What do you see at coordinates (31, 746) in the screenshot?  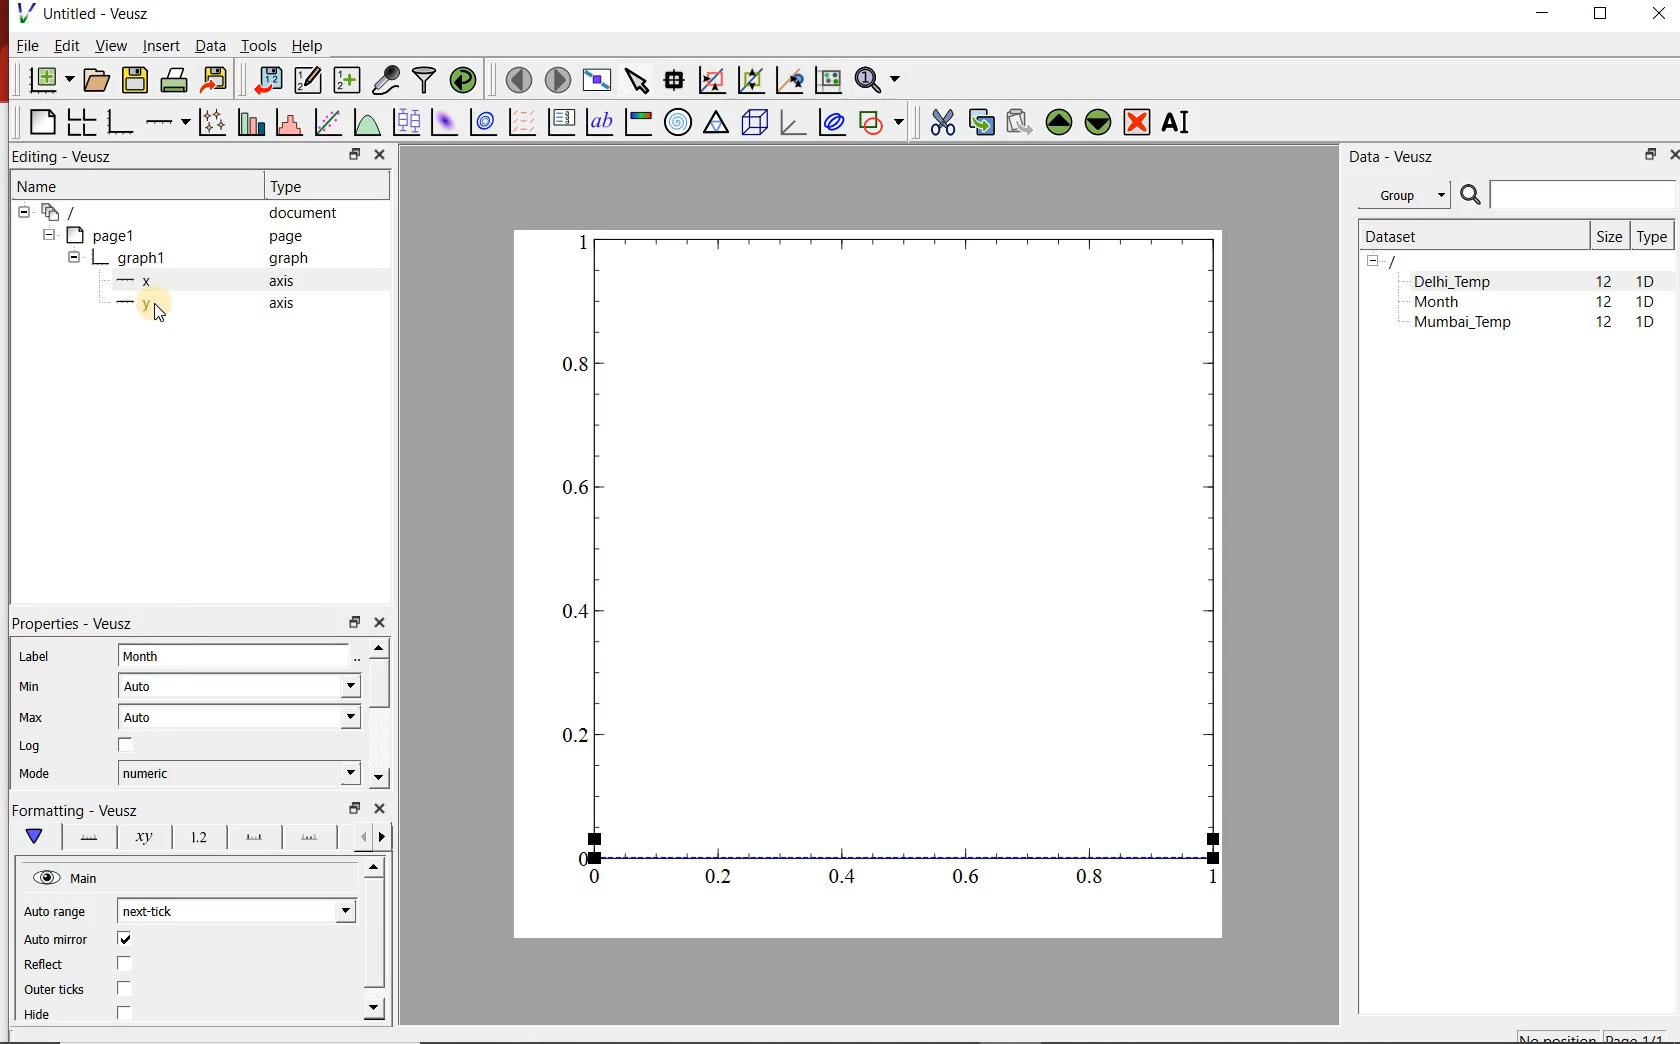 I see `Log` at bounding box center [31, 746].